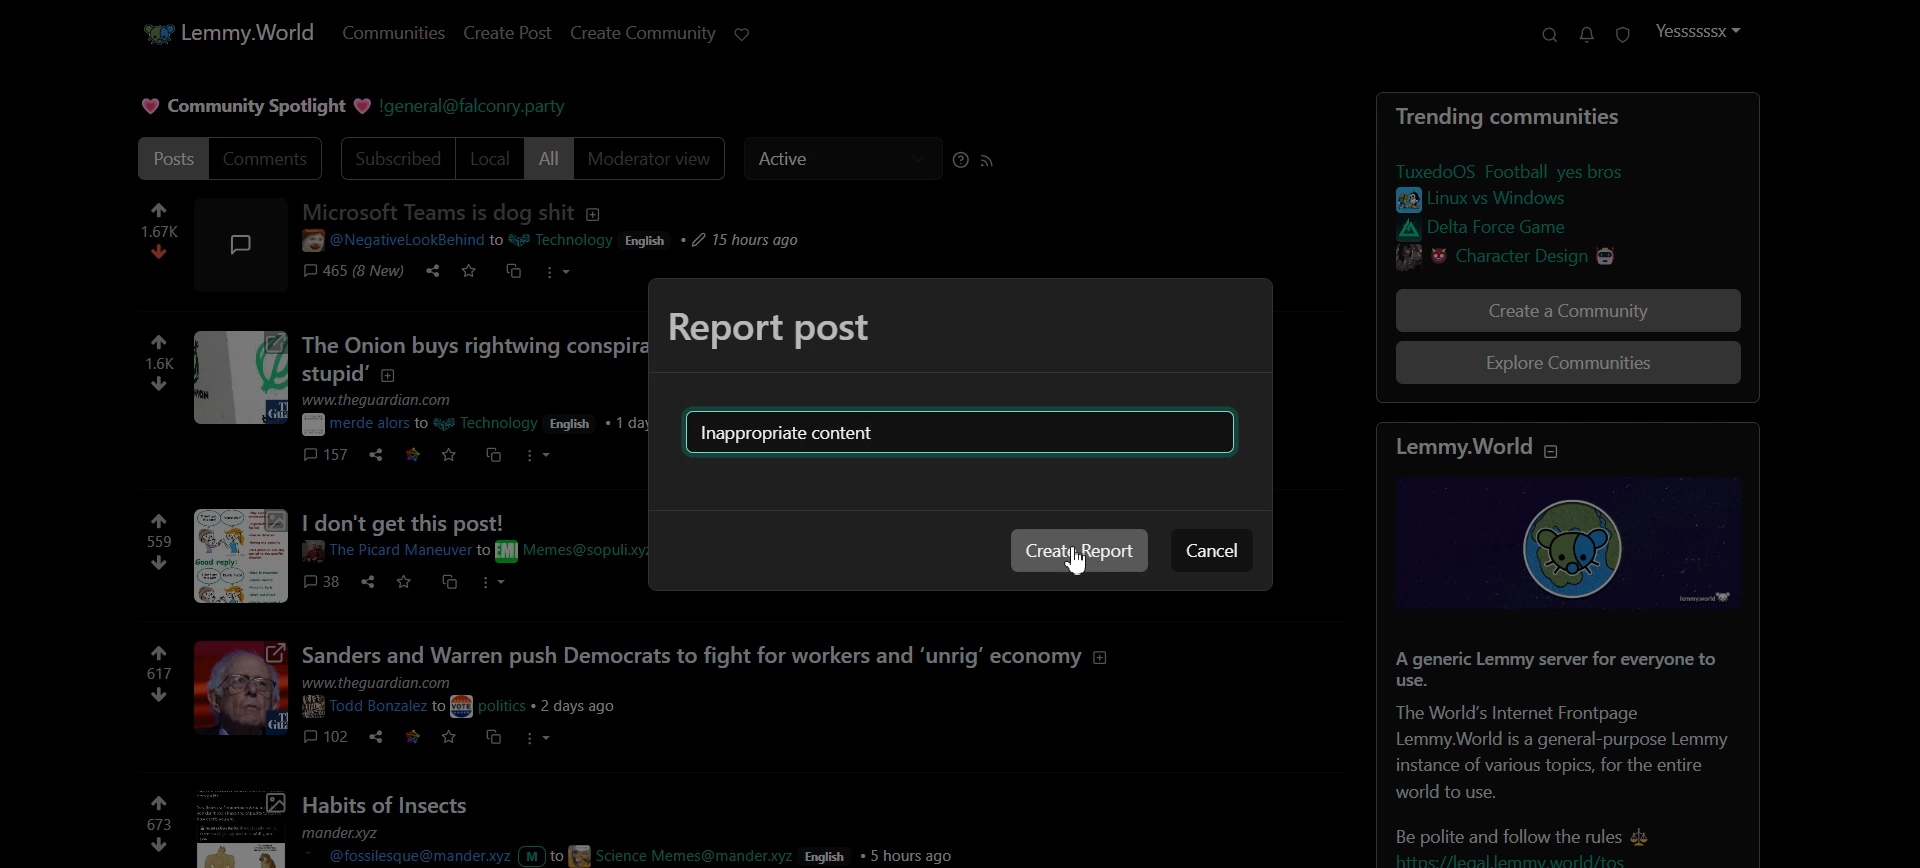 The image size is (1920, 868). I want to click on comments, so click(326, 582).